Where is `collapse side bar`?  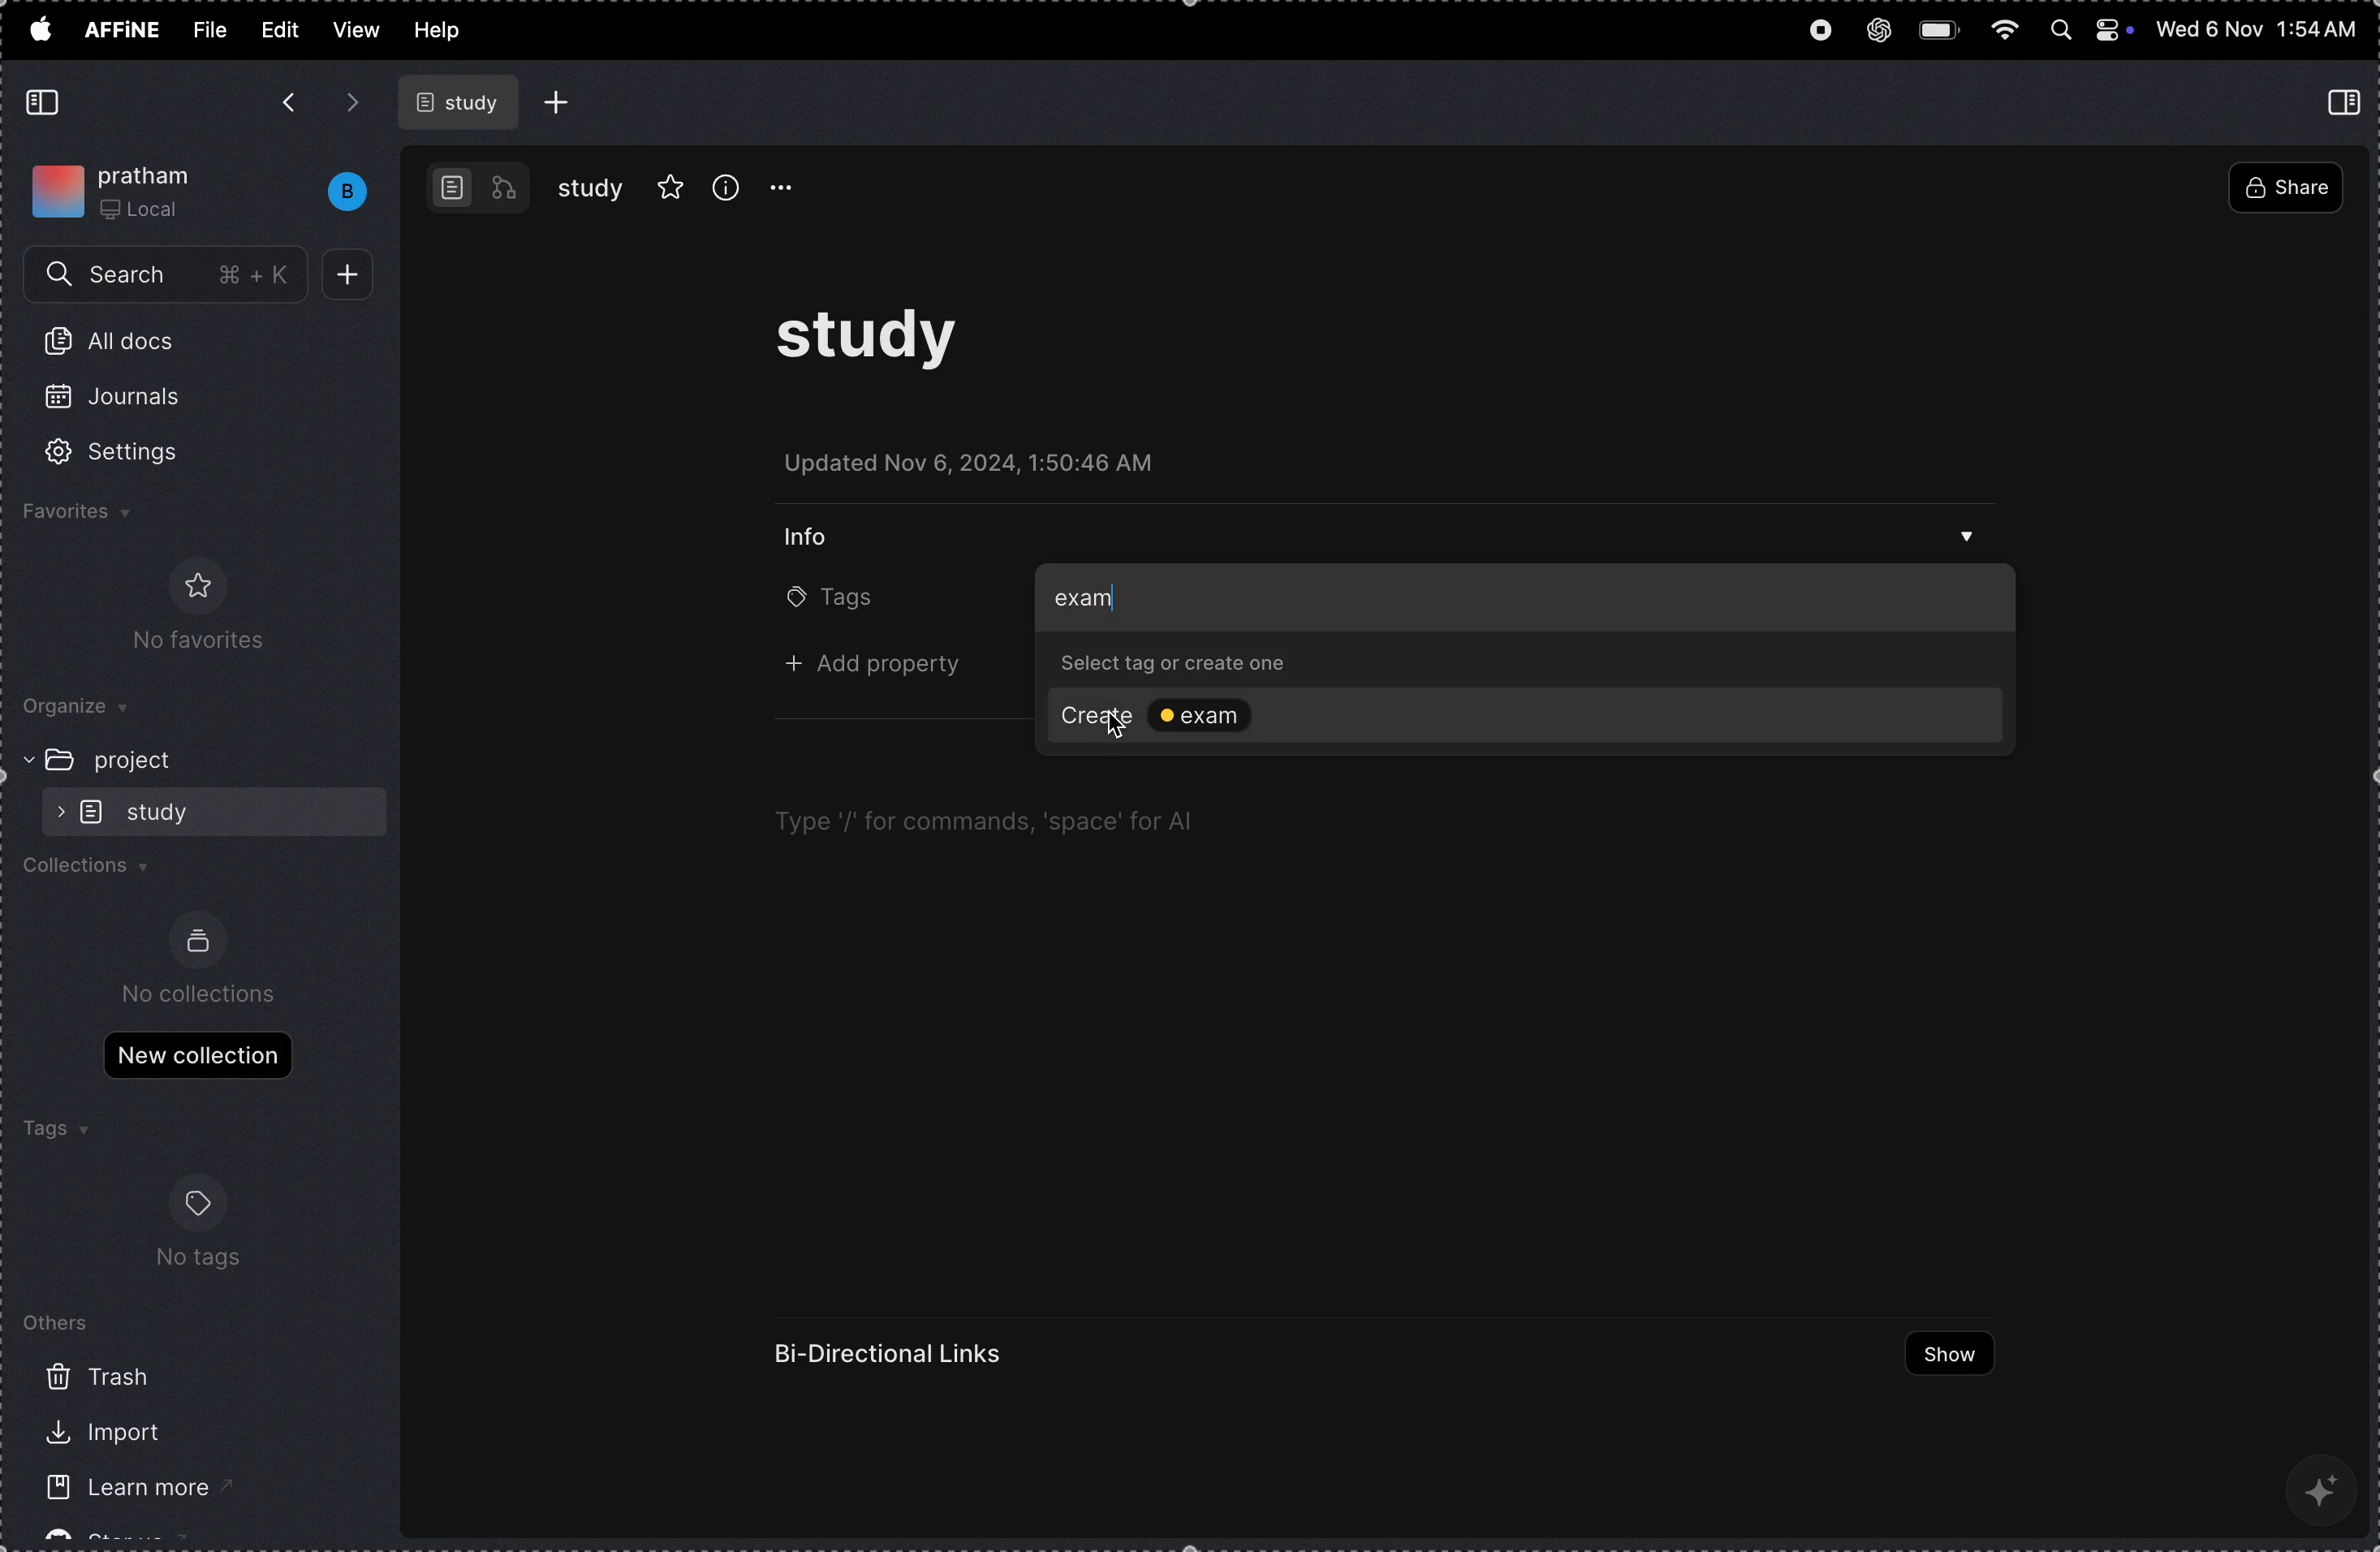
collapse side bar is located at coordinates (47, 103).